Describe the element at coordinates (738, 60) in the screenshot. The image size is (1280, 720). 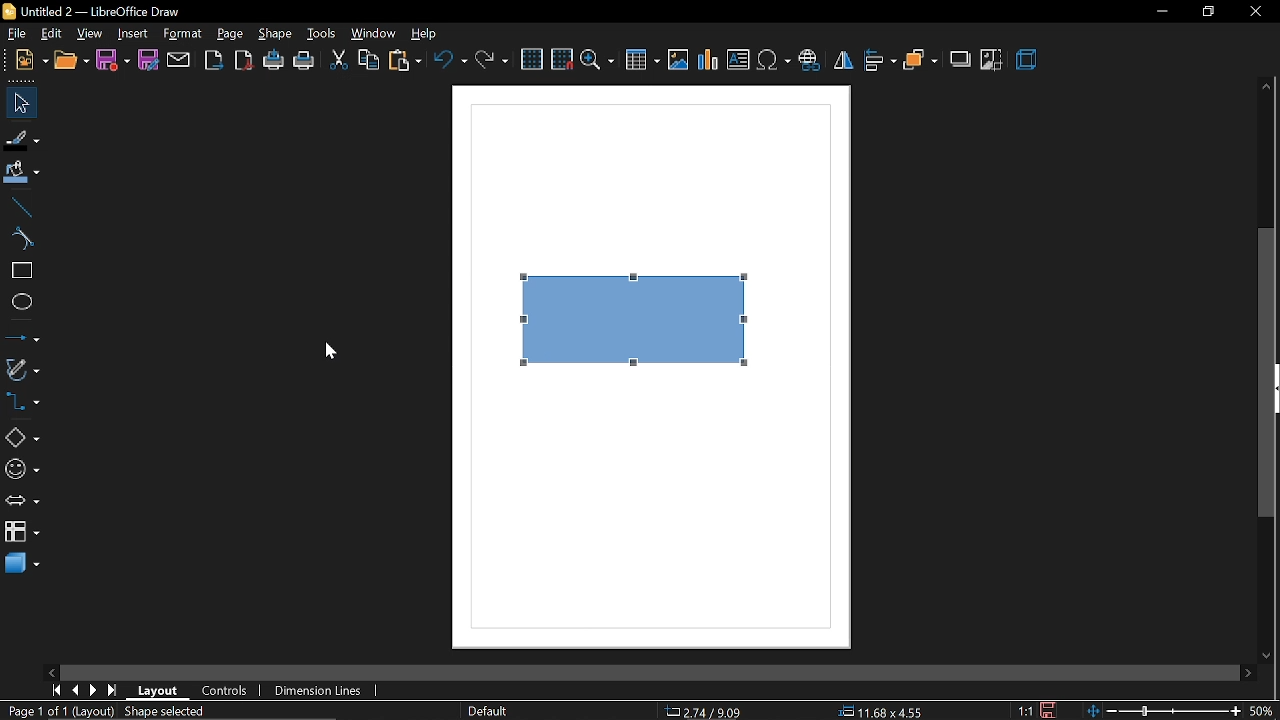
I see `insert text` at that location.